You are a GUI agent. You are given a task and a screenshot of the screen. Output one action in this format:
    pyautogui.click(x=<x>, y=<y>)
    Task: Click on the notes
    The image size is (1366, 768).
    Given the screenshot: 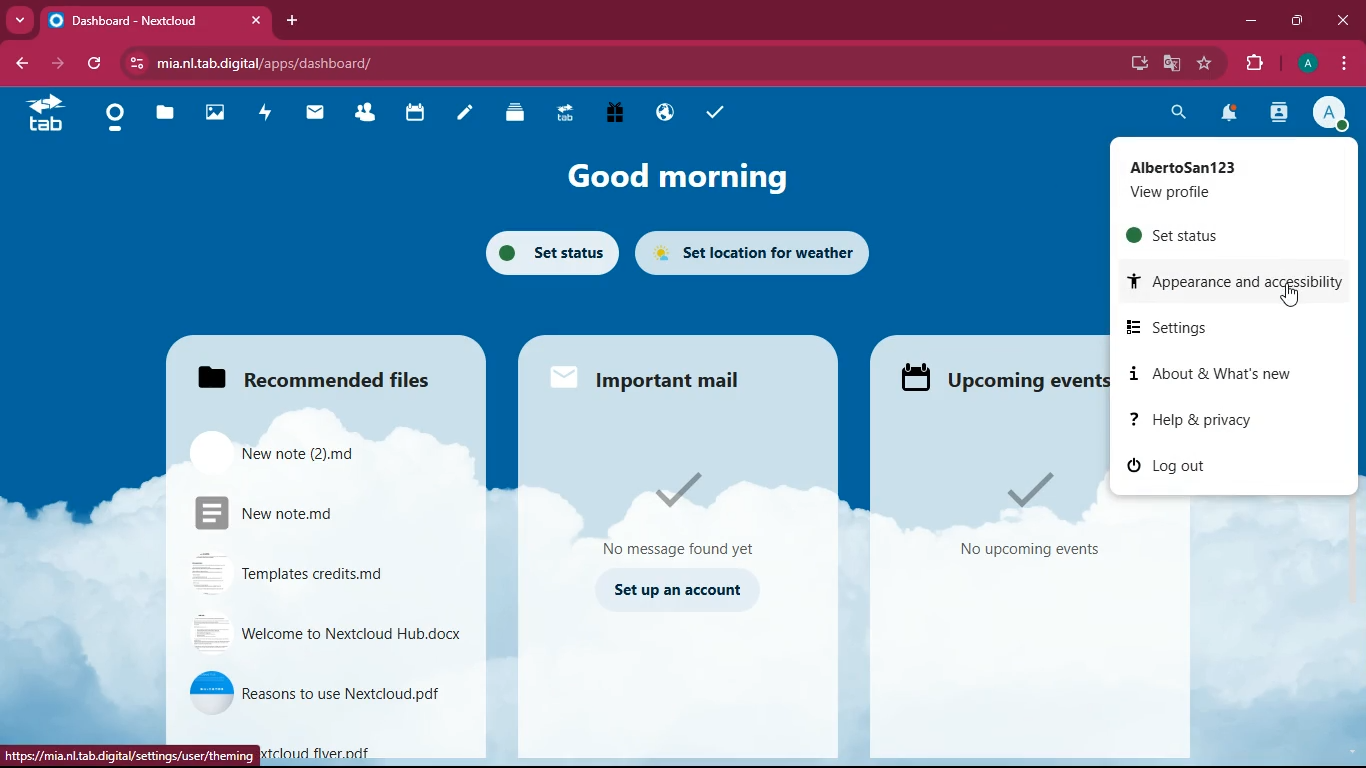 What is the action you would take?
    pyautogui.click(x=460, y=115)
    